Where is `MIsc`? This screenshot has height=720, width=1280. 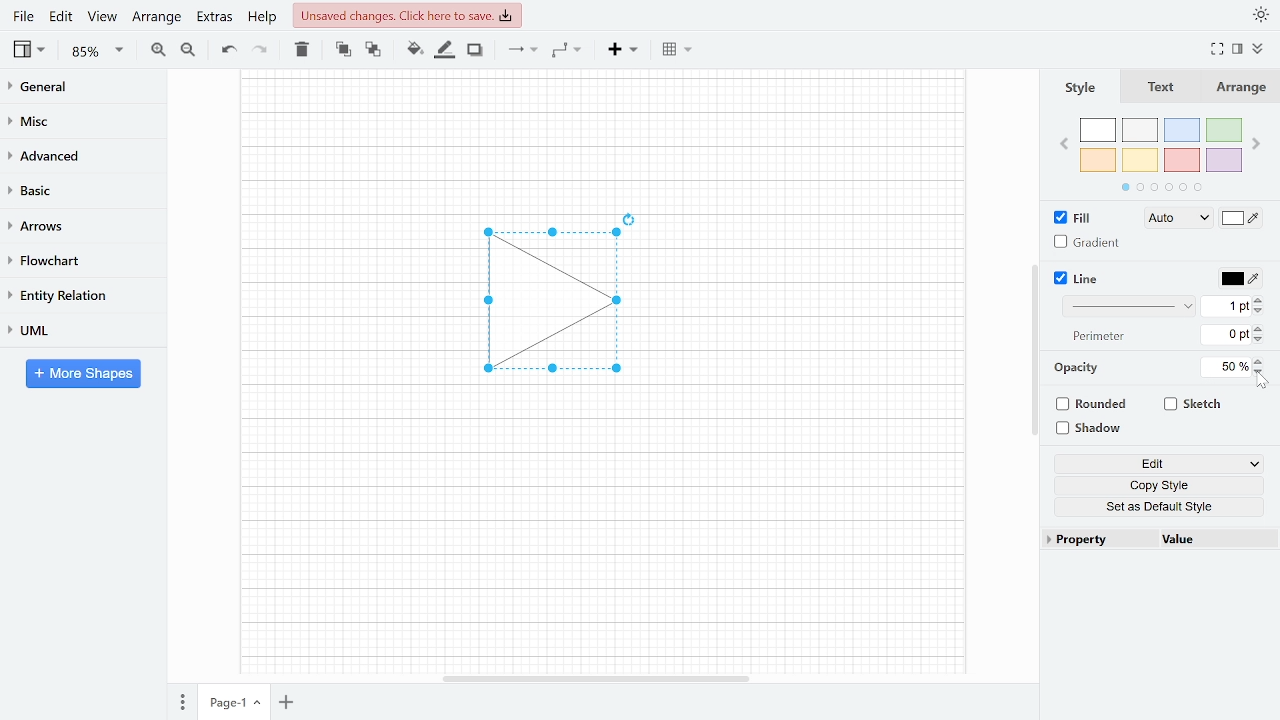
MIsc is located at coordinates (75, 120).